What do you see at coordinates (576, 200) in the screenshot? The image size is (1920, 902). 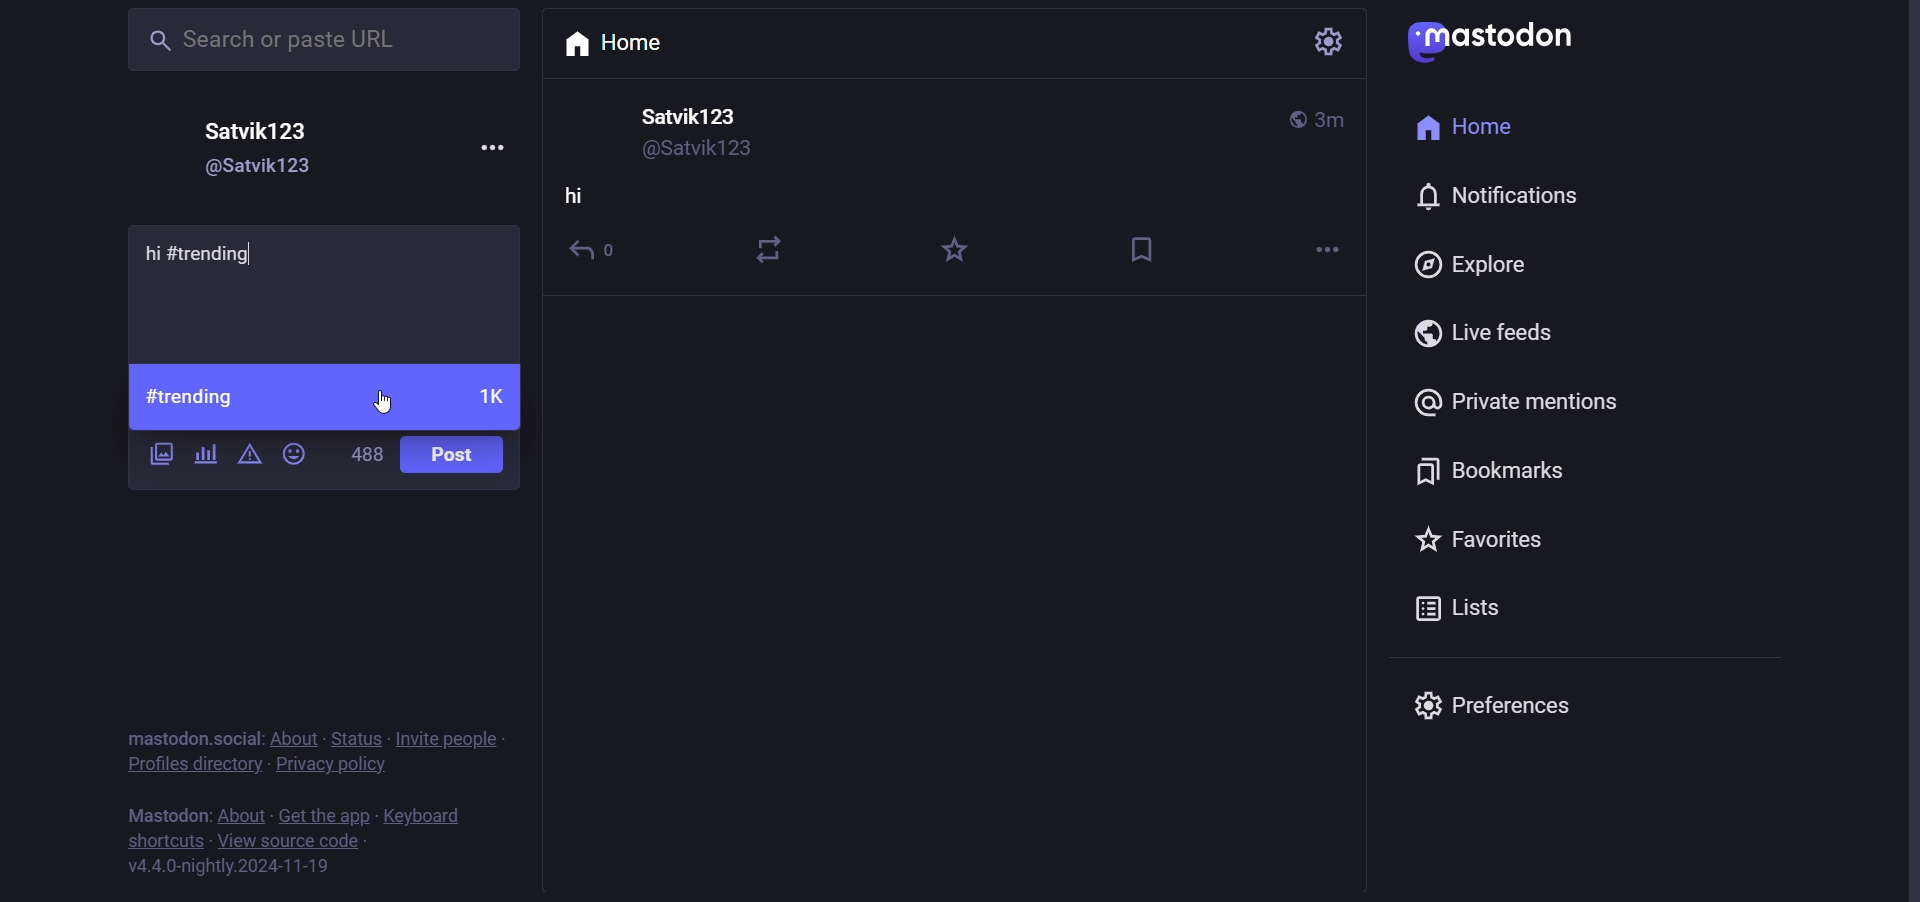 I see `hi` at bounding box center [576, 200].